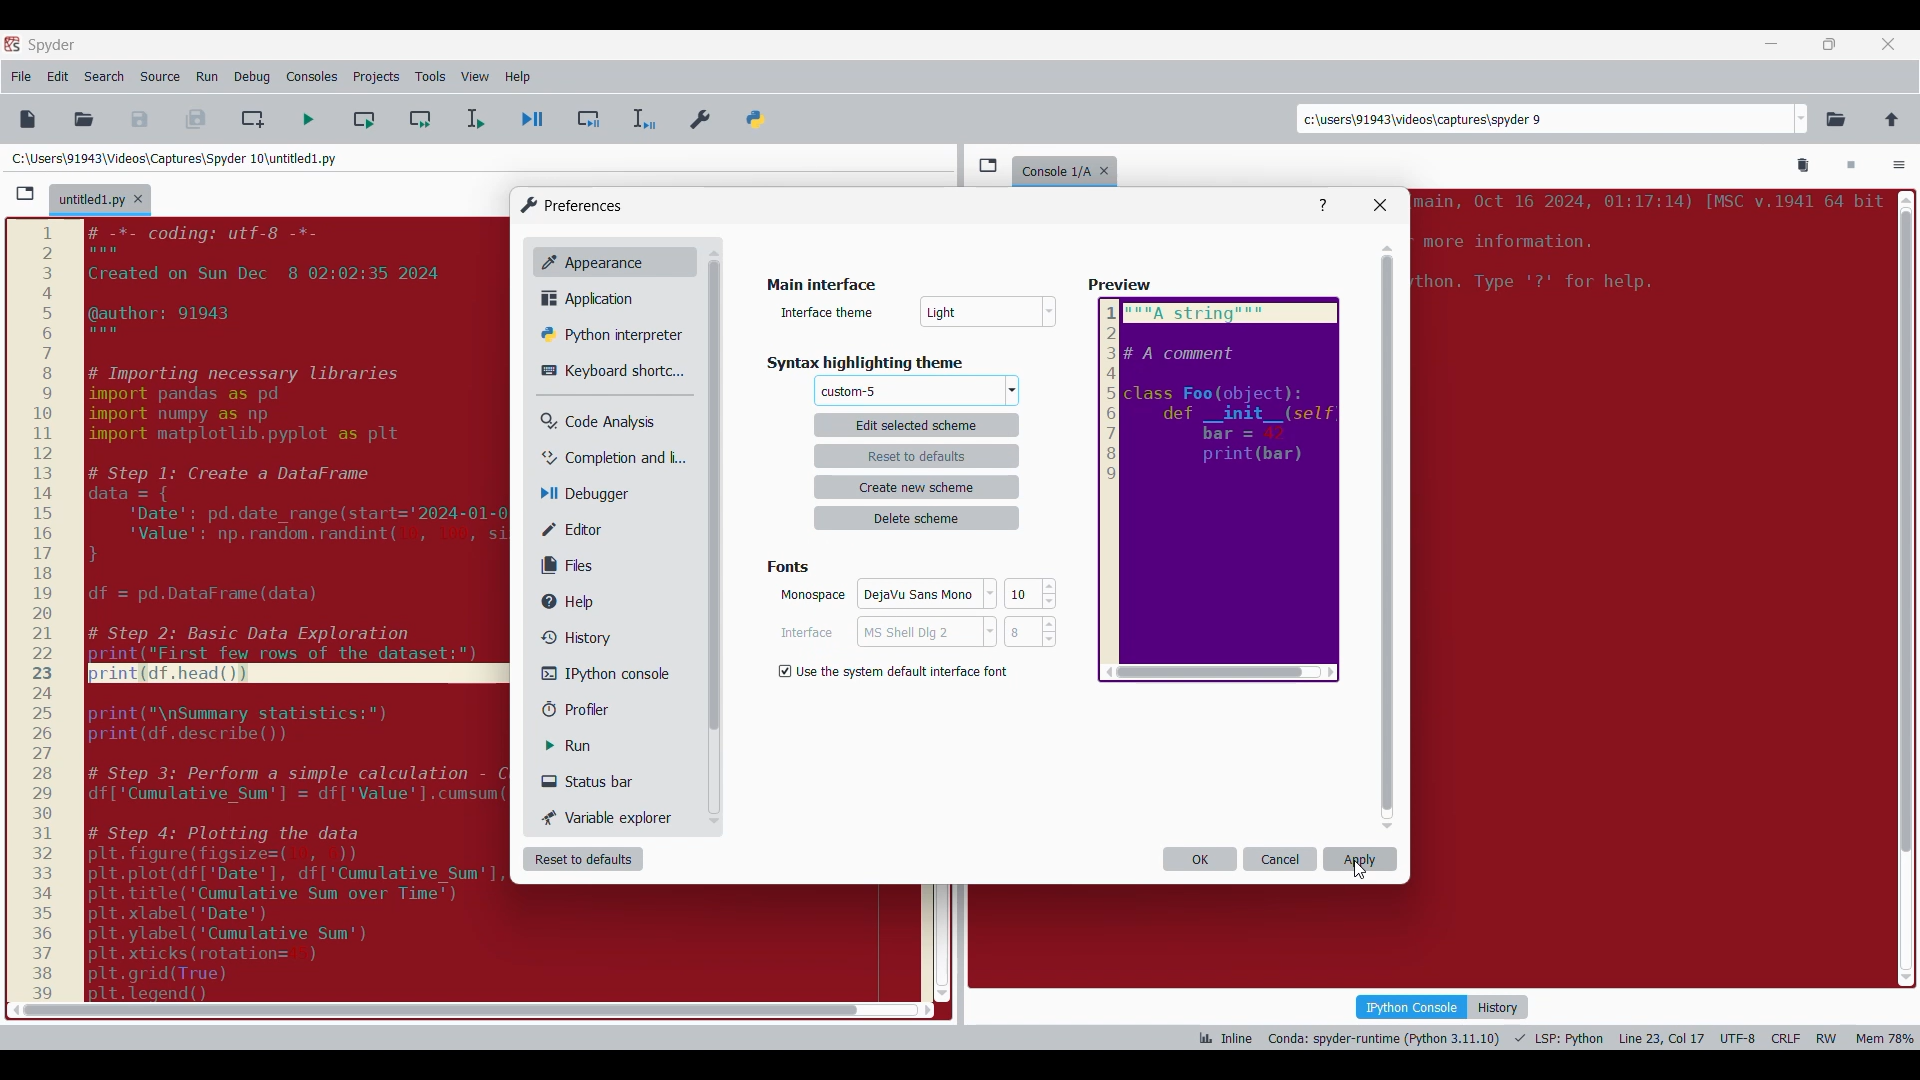  I want to click on Indicates text box for scheme name, so click(829, 311).